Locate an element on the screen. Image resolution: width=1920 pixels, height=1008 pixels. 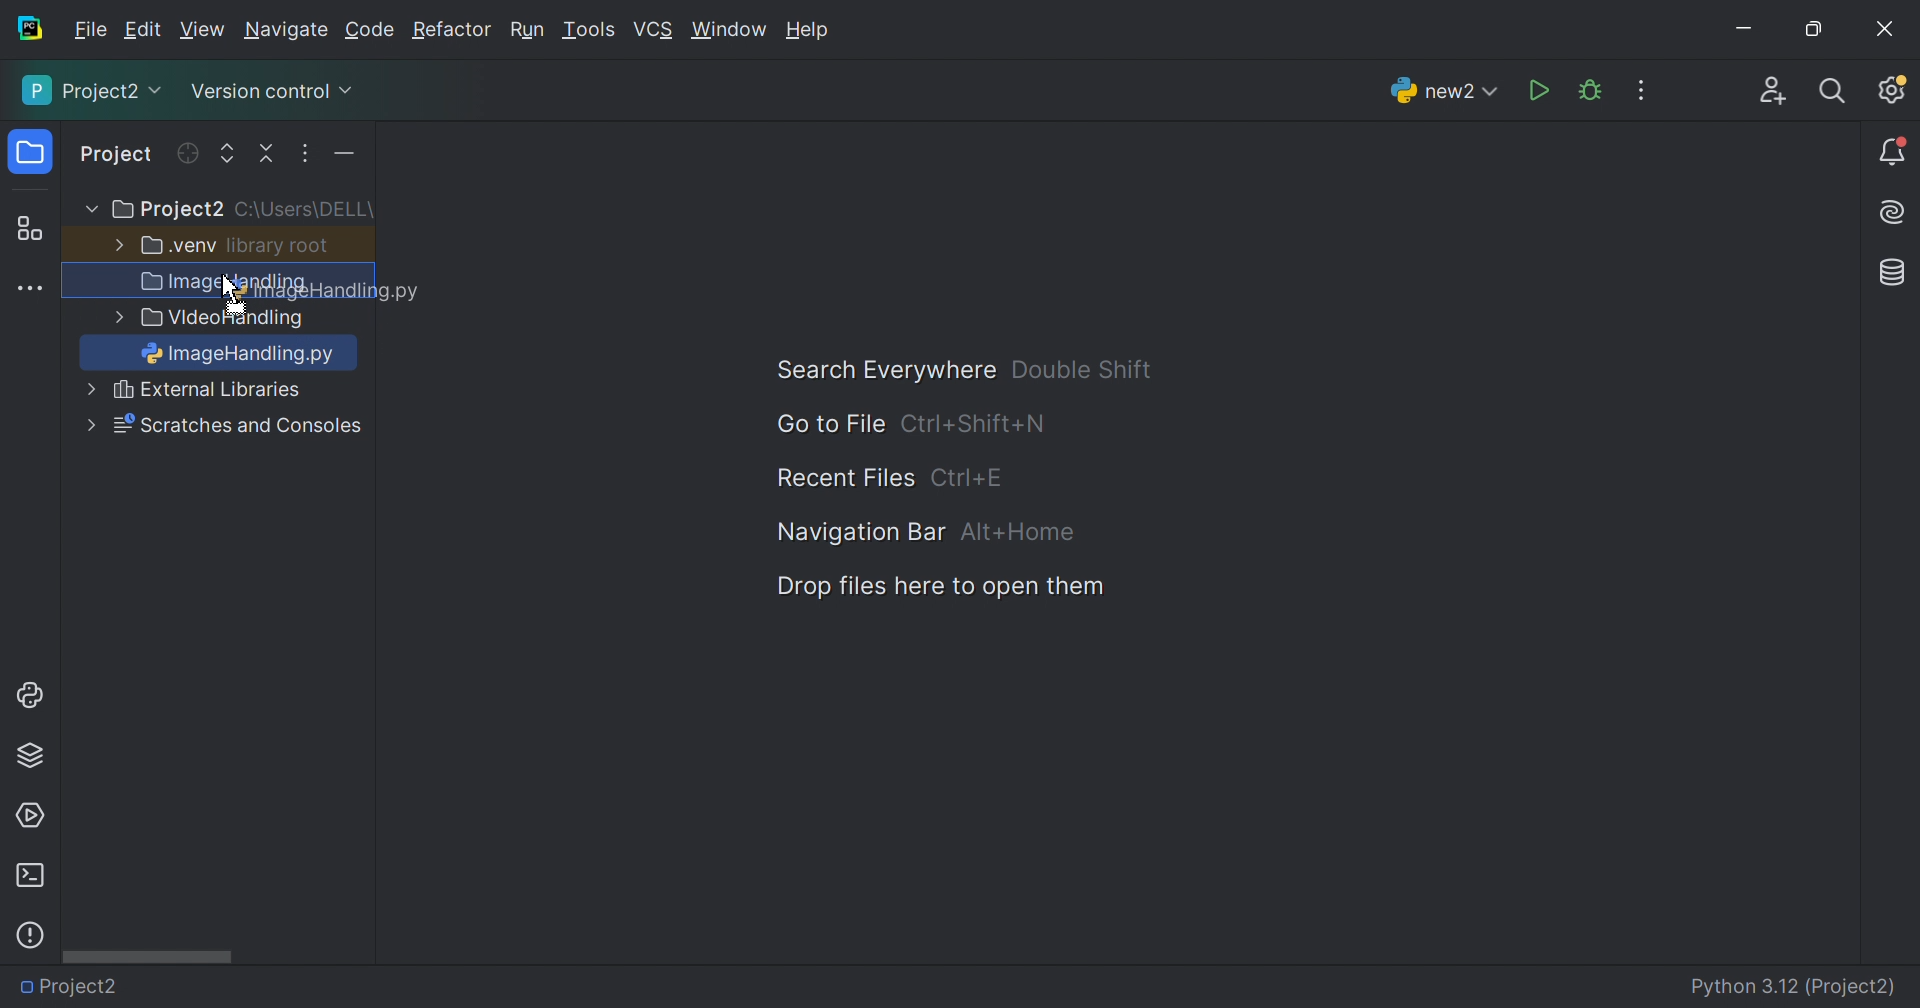
More is located at coordinates (87, 210).